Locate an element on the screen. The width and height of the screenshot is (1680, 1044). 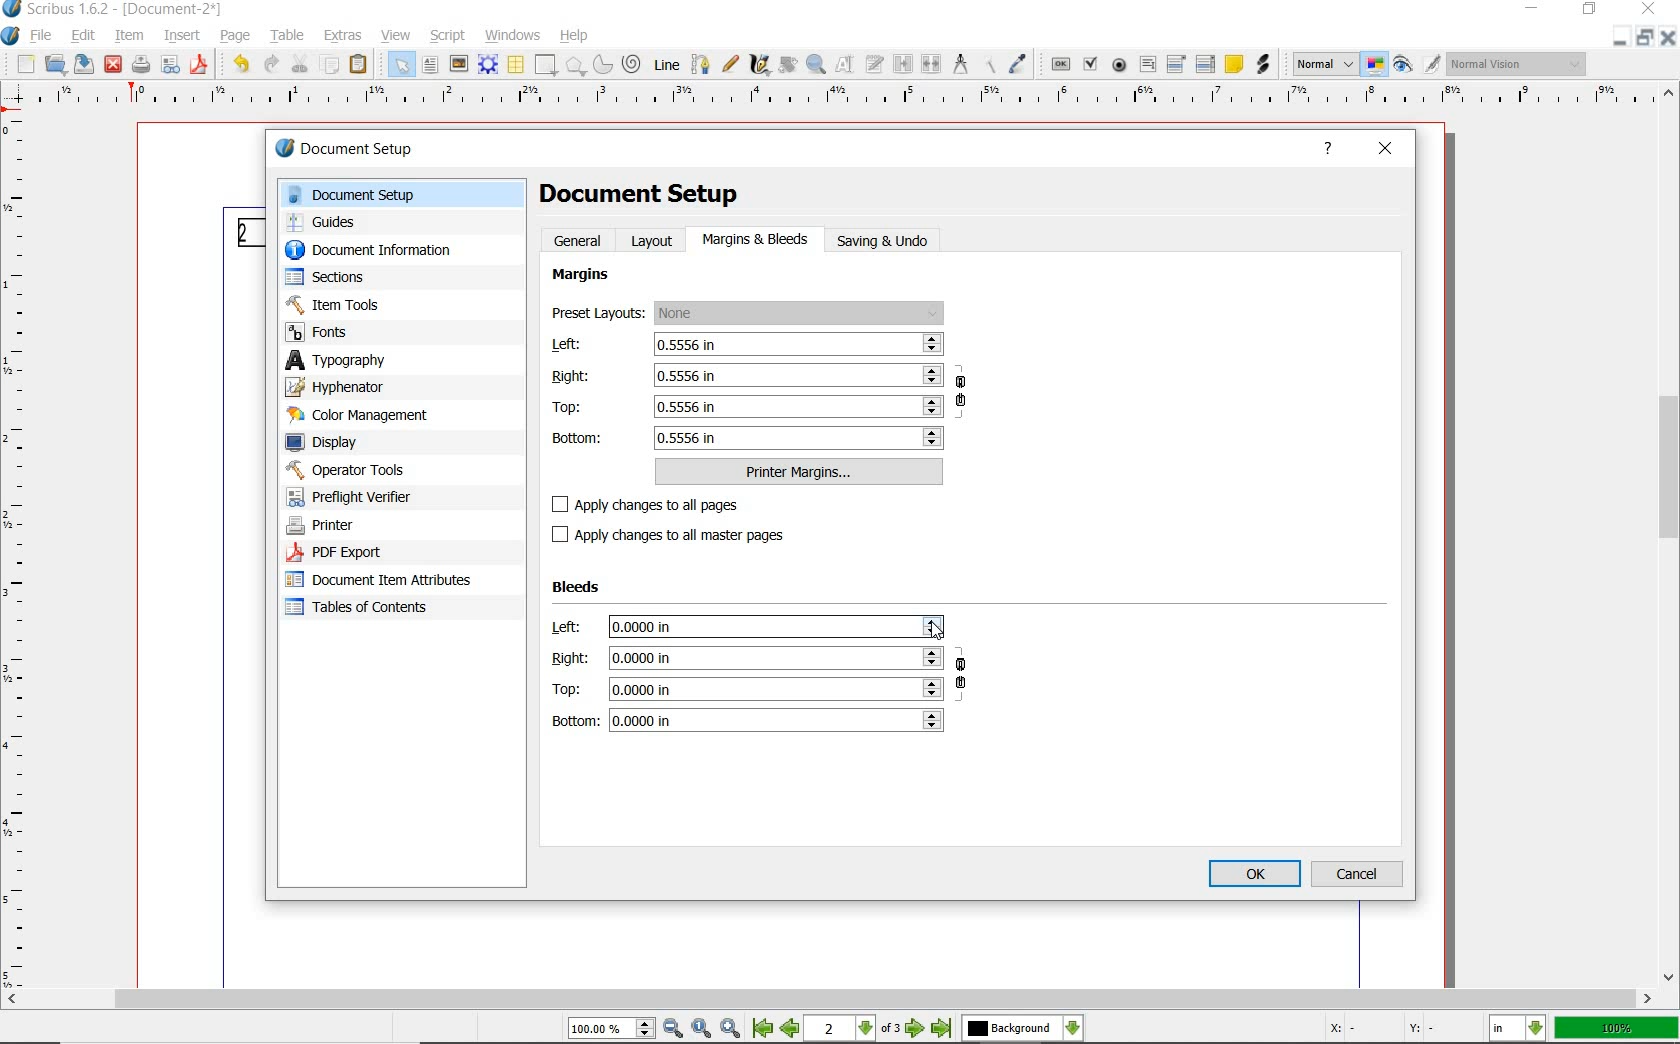
item tools is located at coordinates (337, 307).